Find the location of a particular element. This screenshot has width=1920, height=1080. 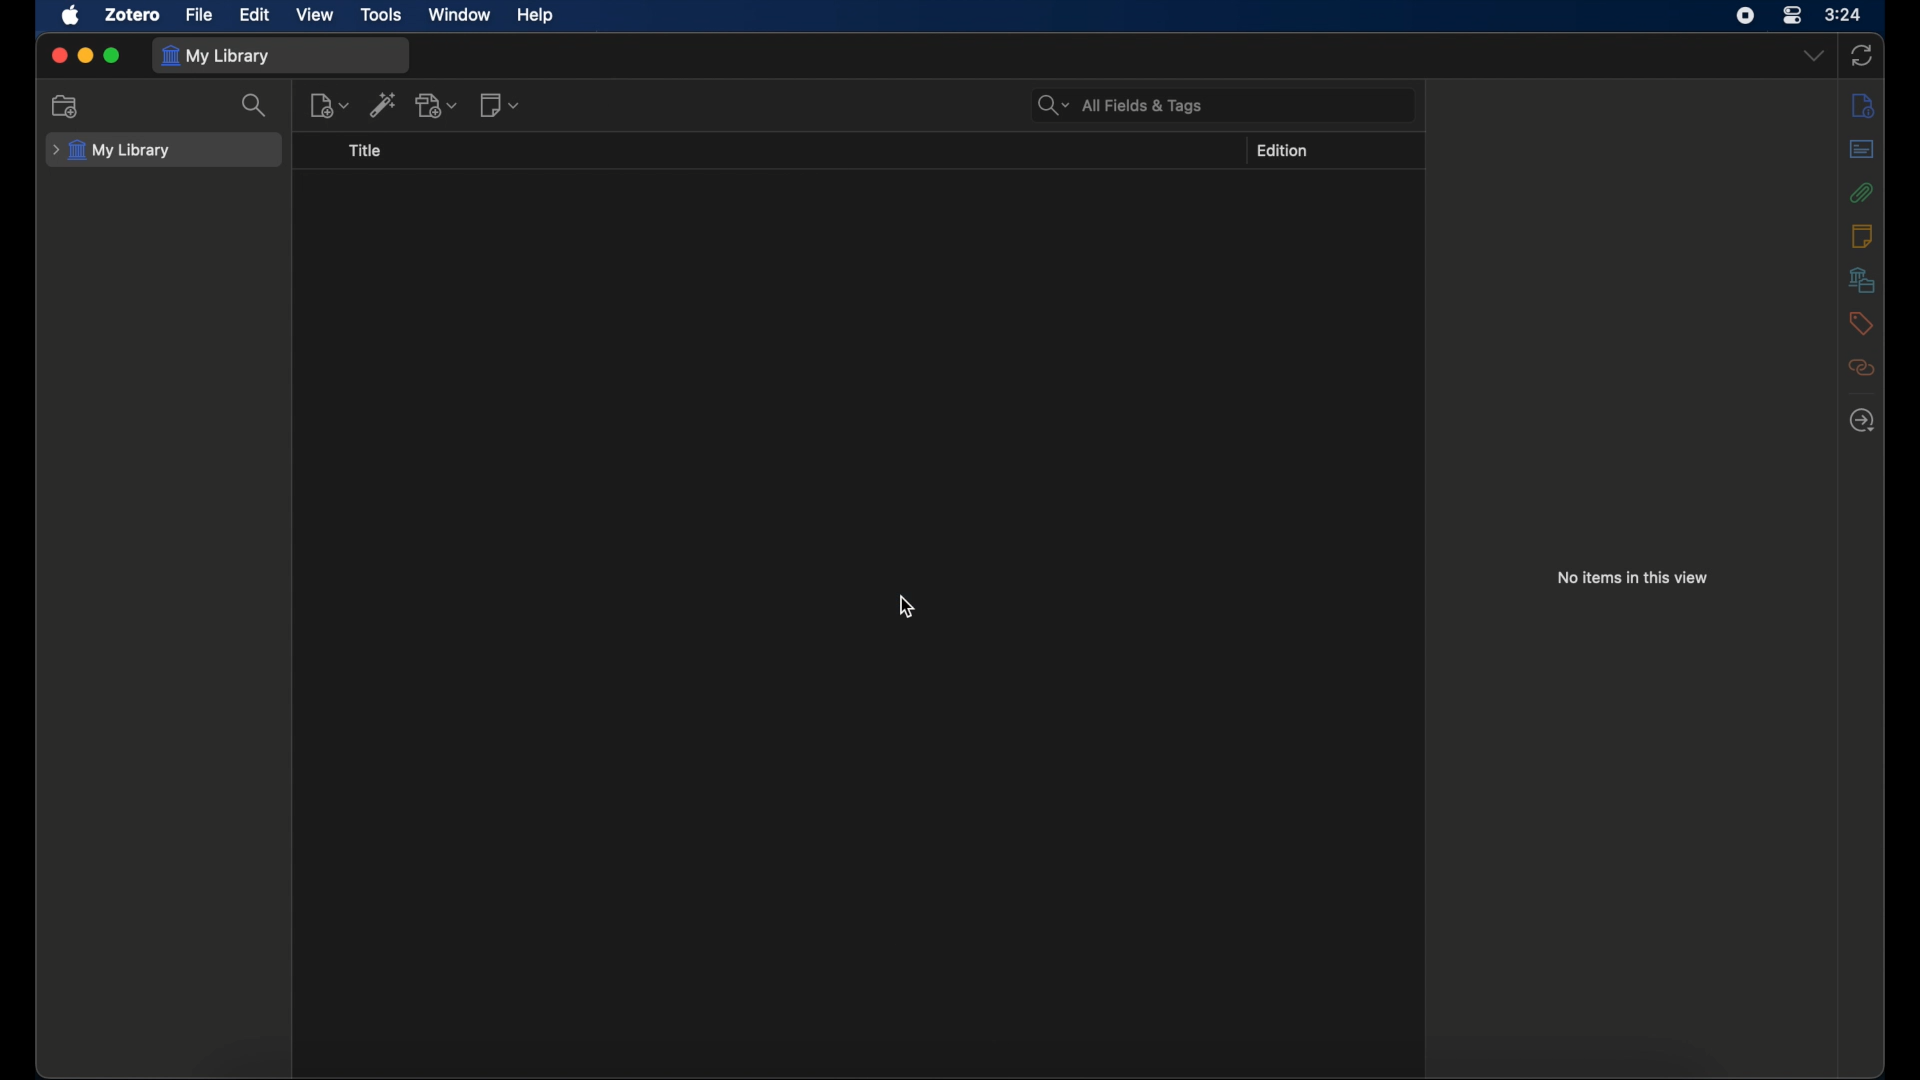

locate is located at coordinates (1864, 421).